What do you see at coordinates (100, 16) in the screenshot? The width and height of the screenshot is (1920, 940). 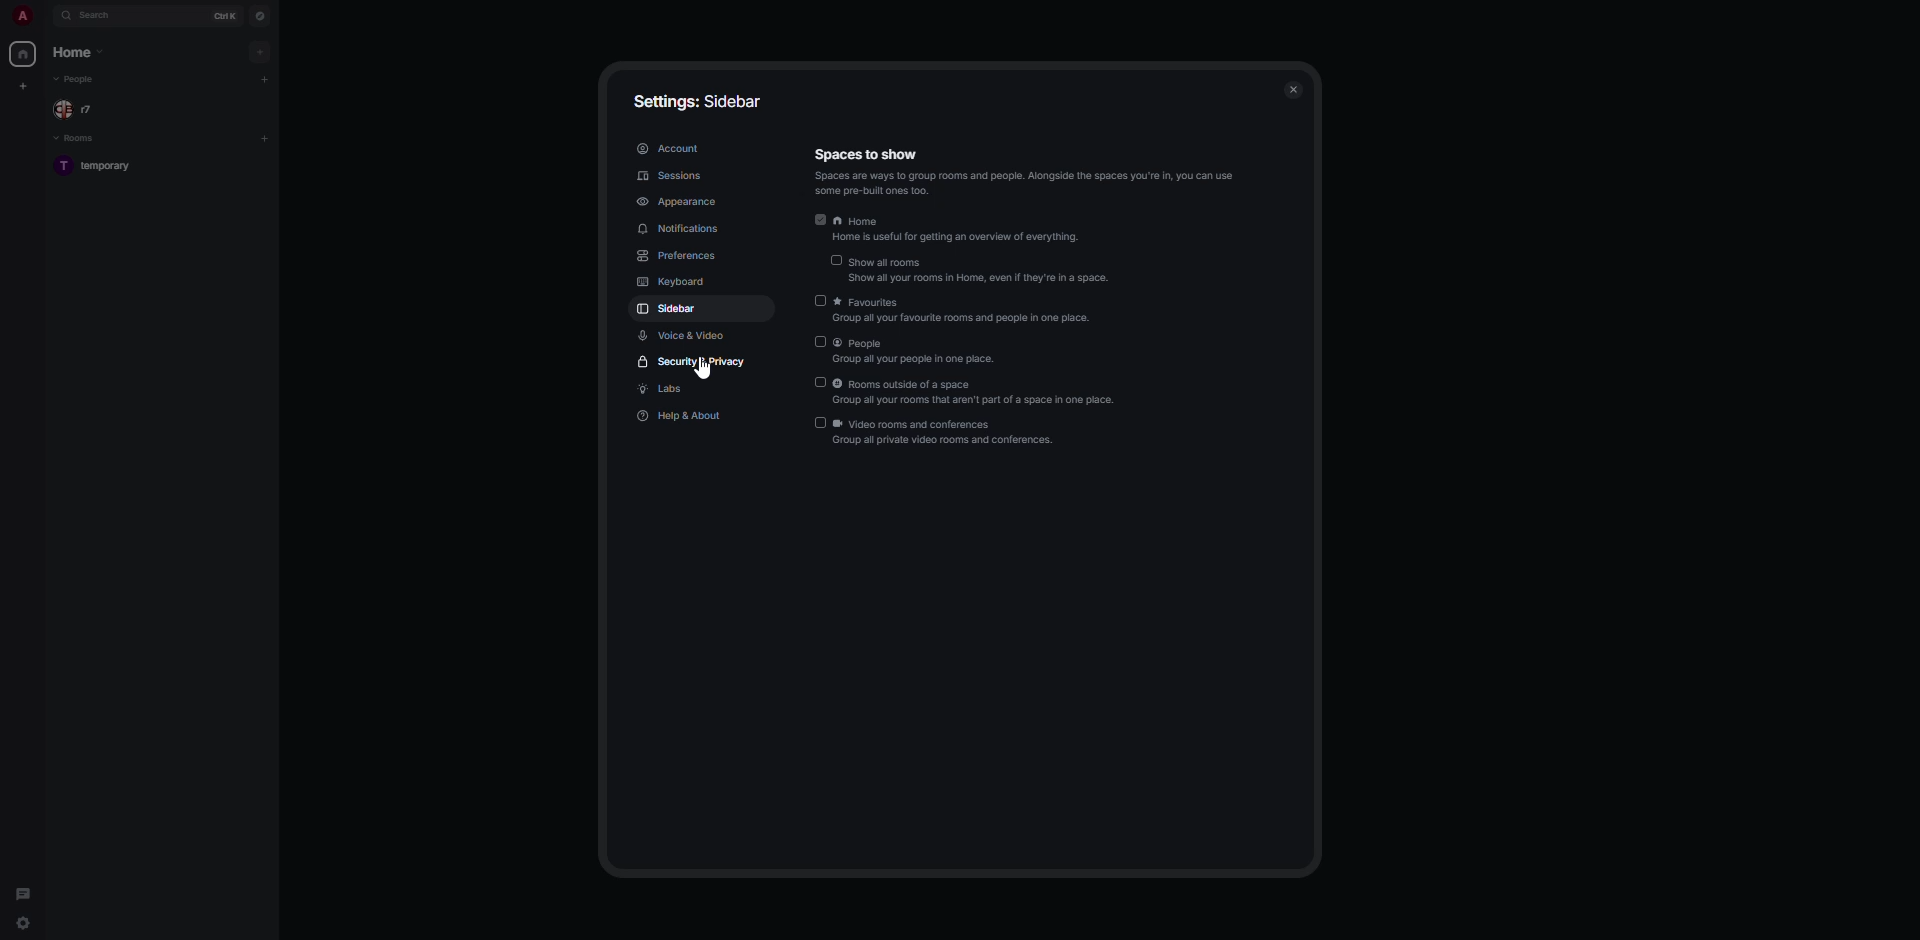 I see `search` at bounding box center [100, 16].